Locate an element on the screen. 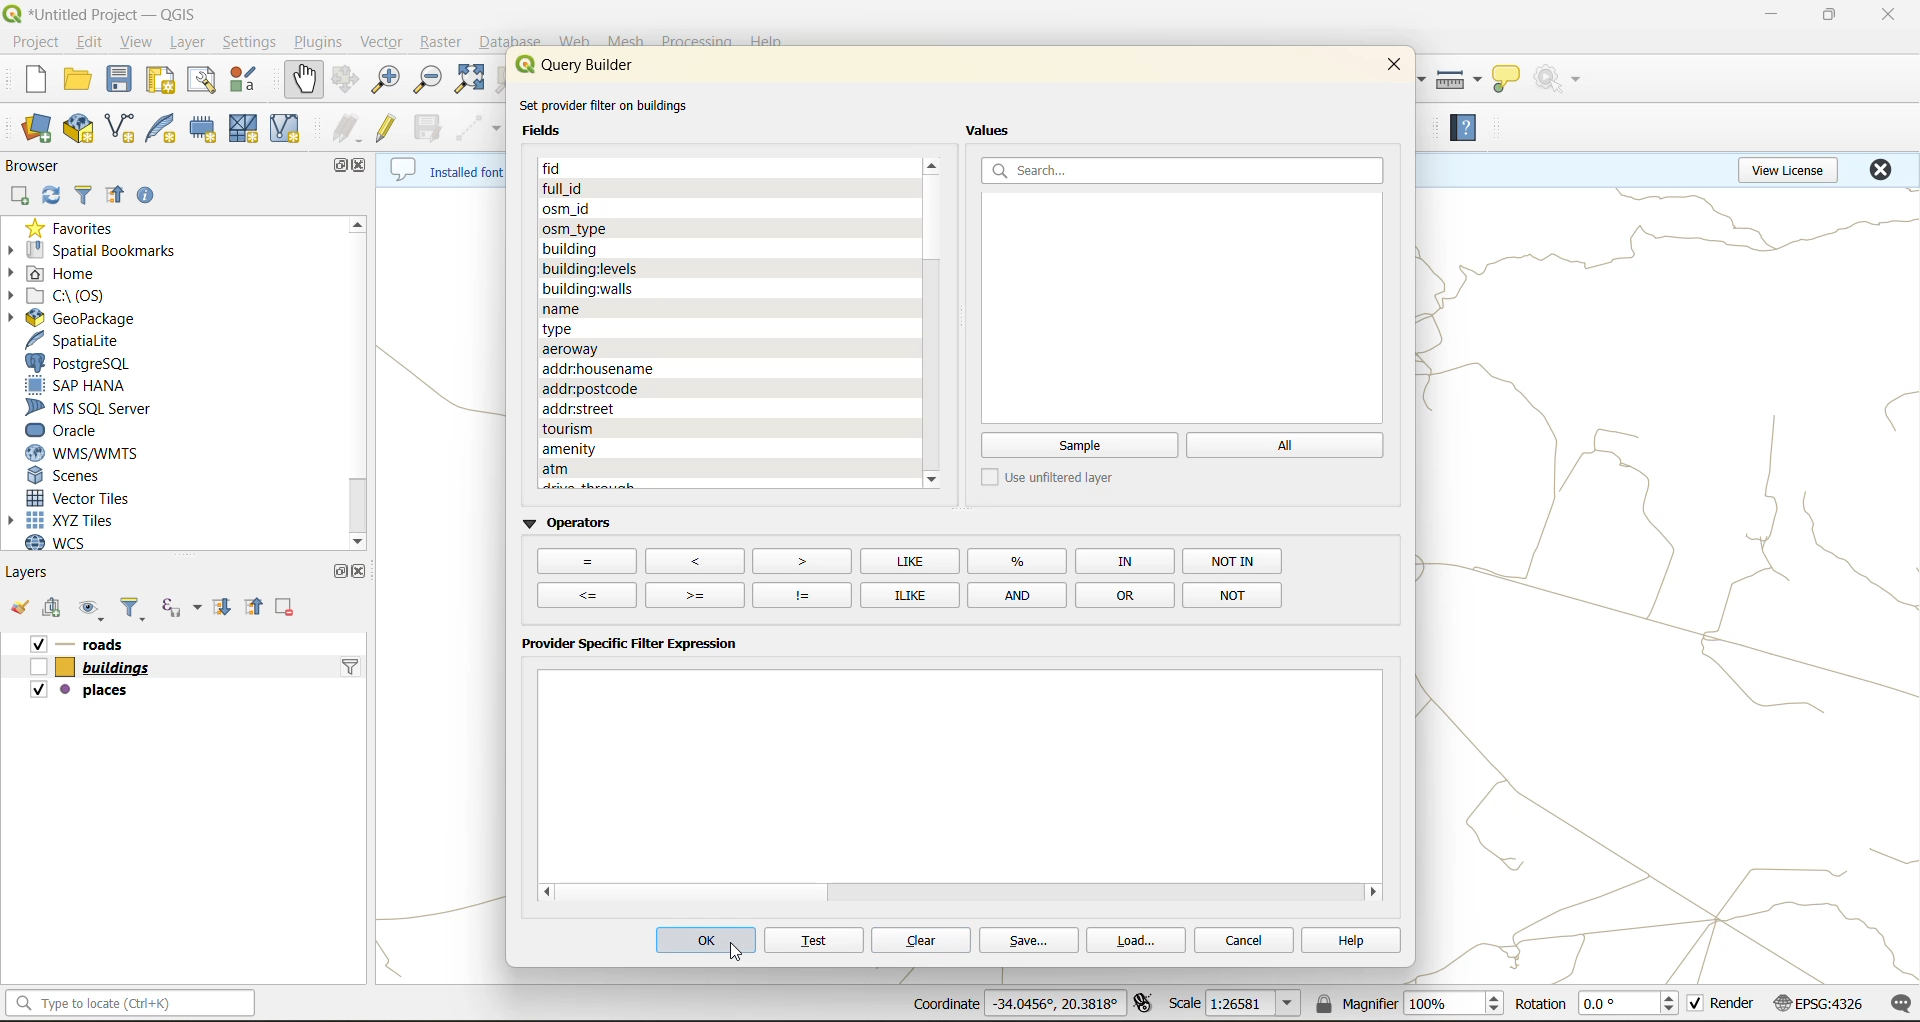  layers is located at coordinates (97, 665).